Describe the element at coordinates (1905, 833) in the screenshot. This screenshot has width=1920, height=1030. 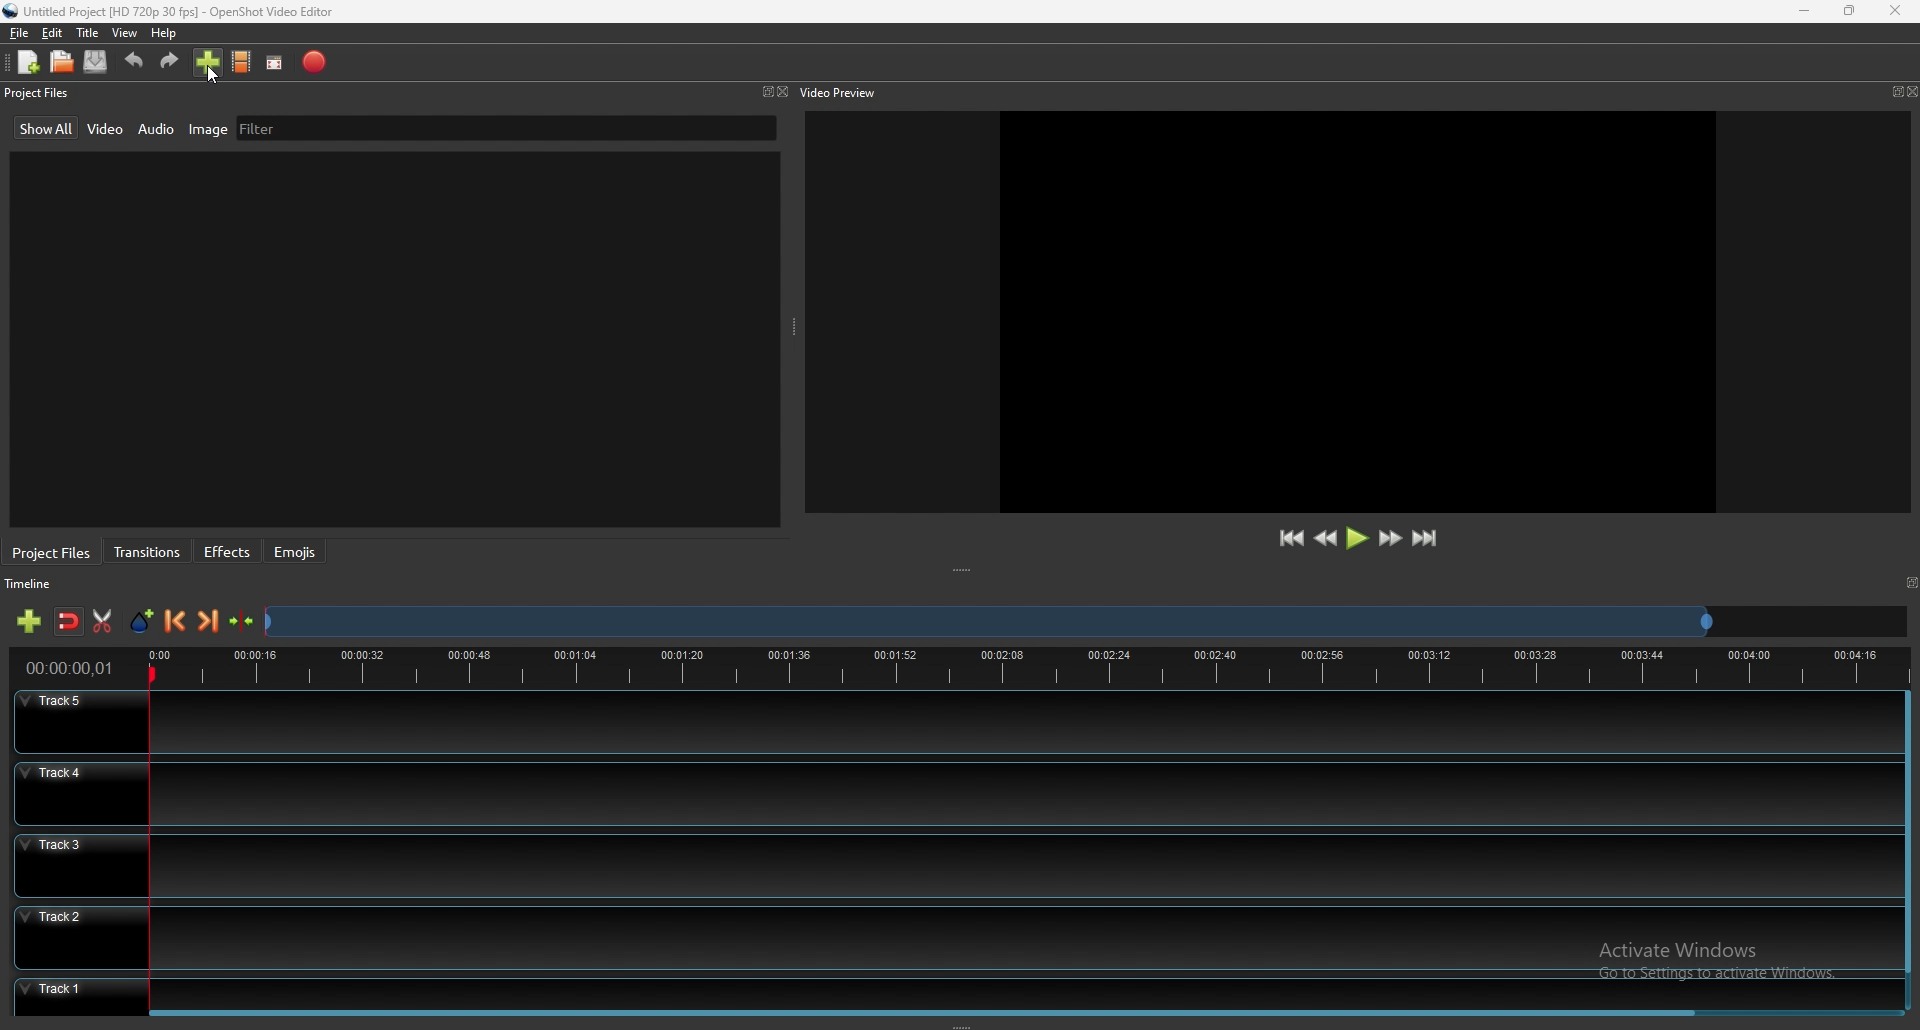
I see `scroll bar` at that location.